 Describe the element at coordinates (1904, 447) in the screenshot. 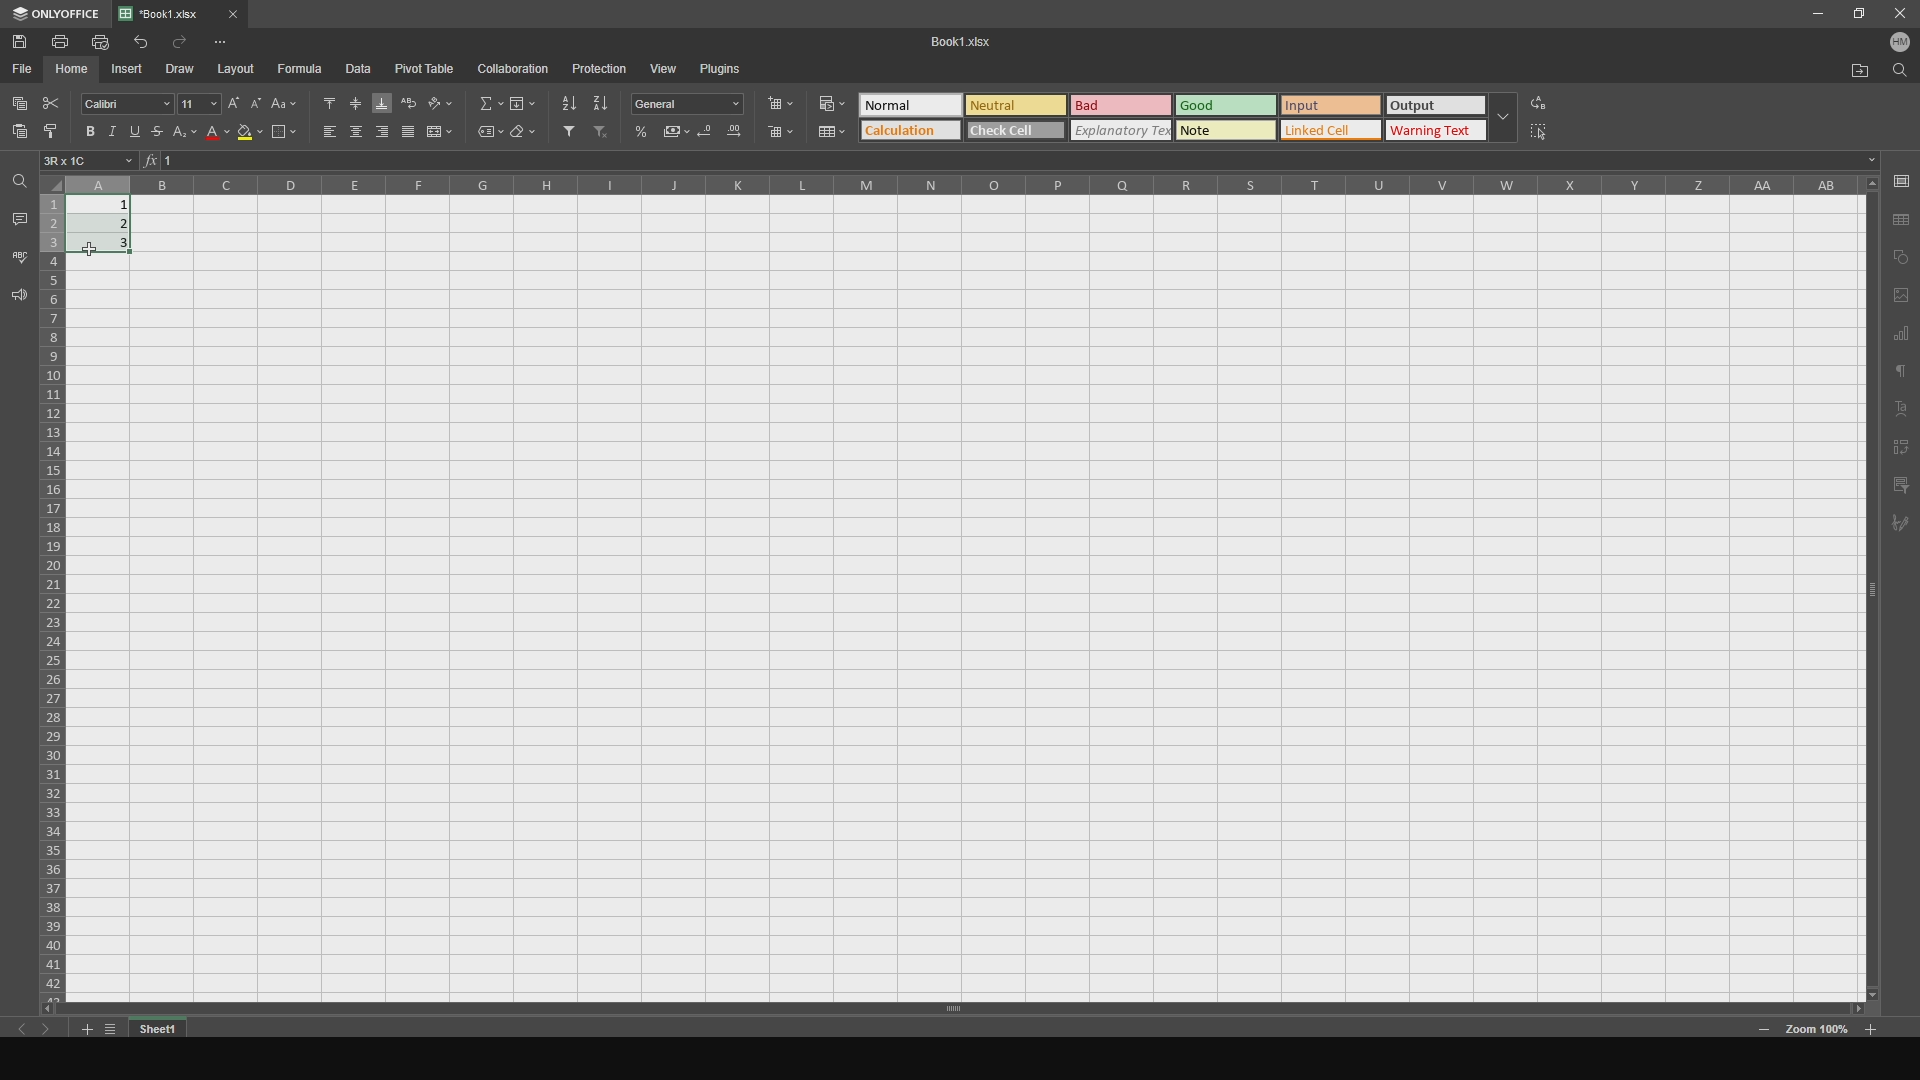

I see `pivot text` at that location.